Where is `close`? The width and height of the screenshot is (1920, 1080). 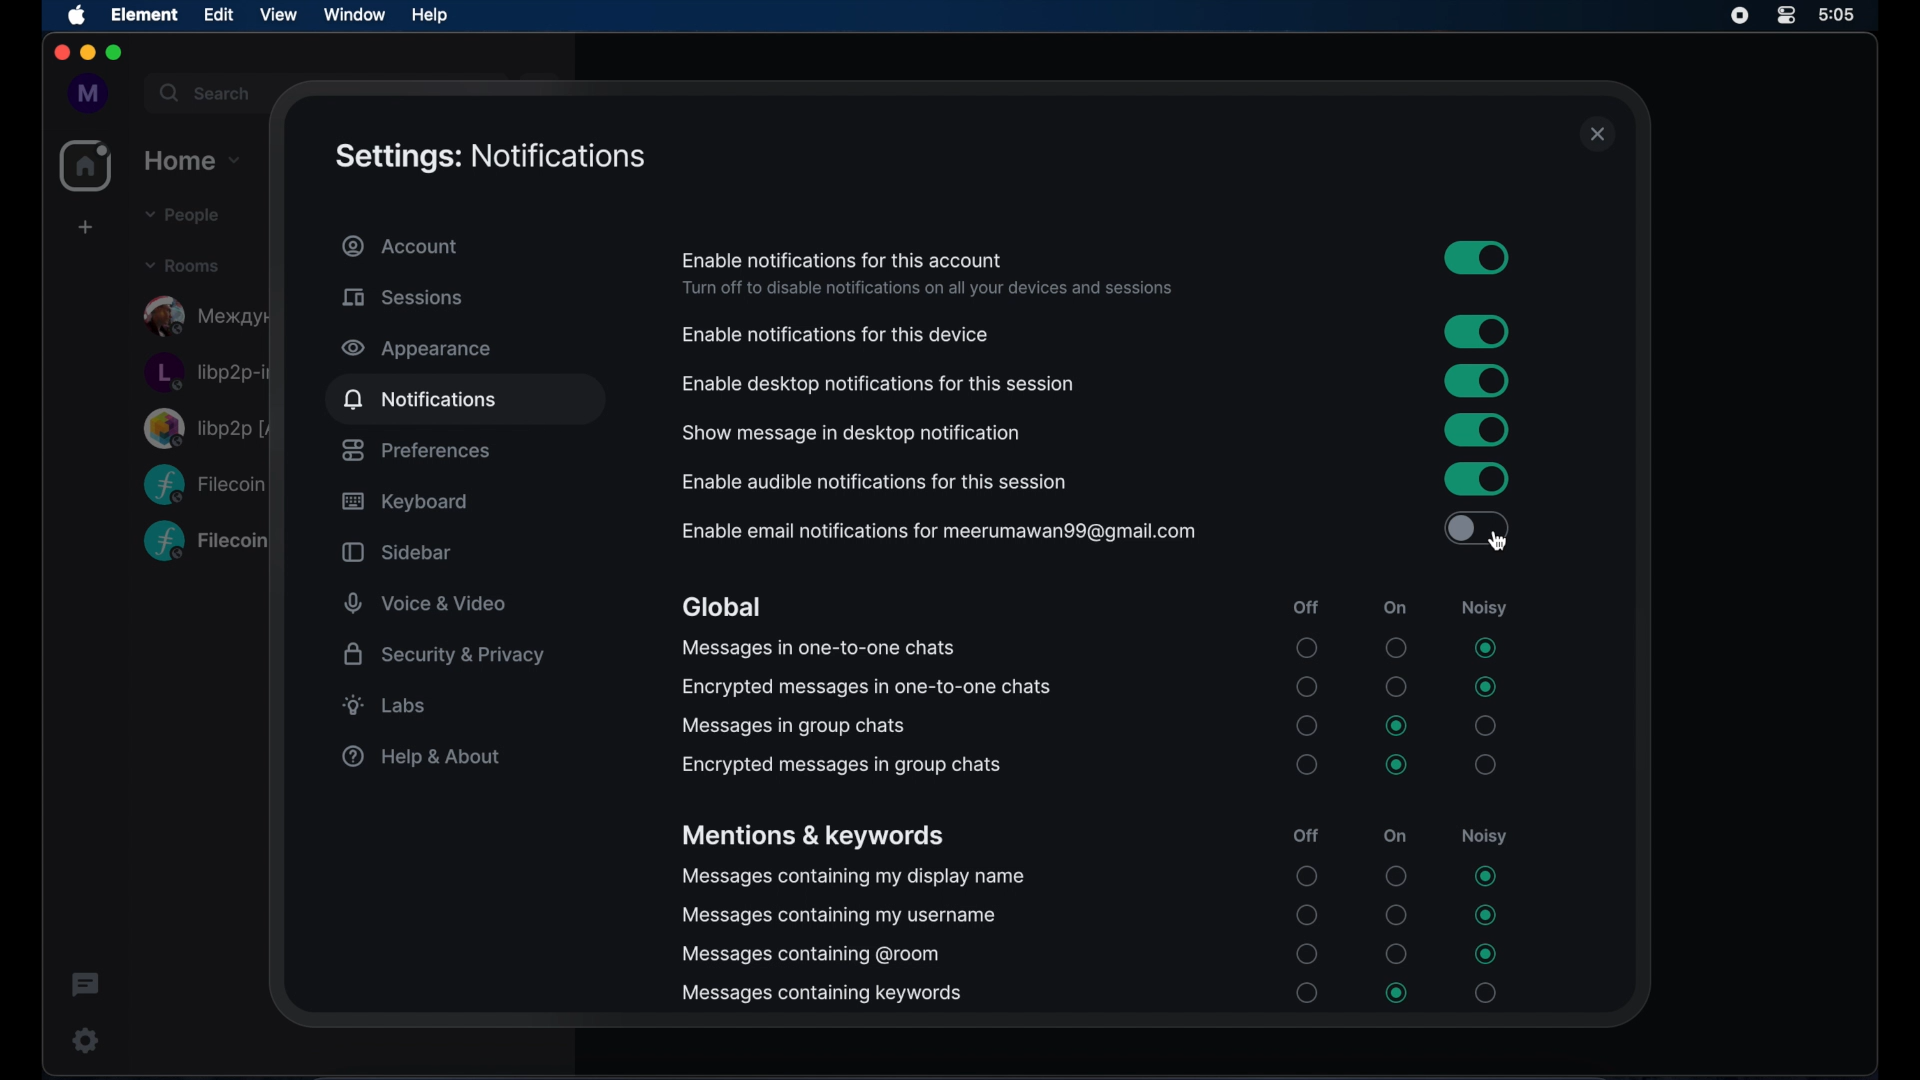
close is located at coordinates (60, 53).